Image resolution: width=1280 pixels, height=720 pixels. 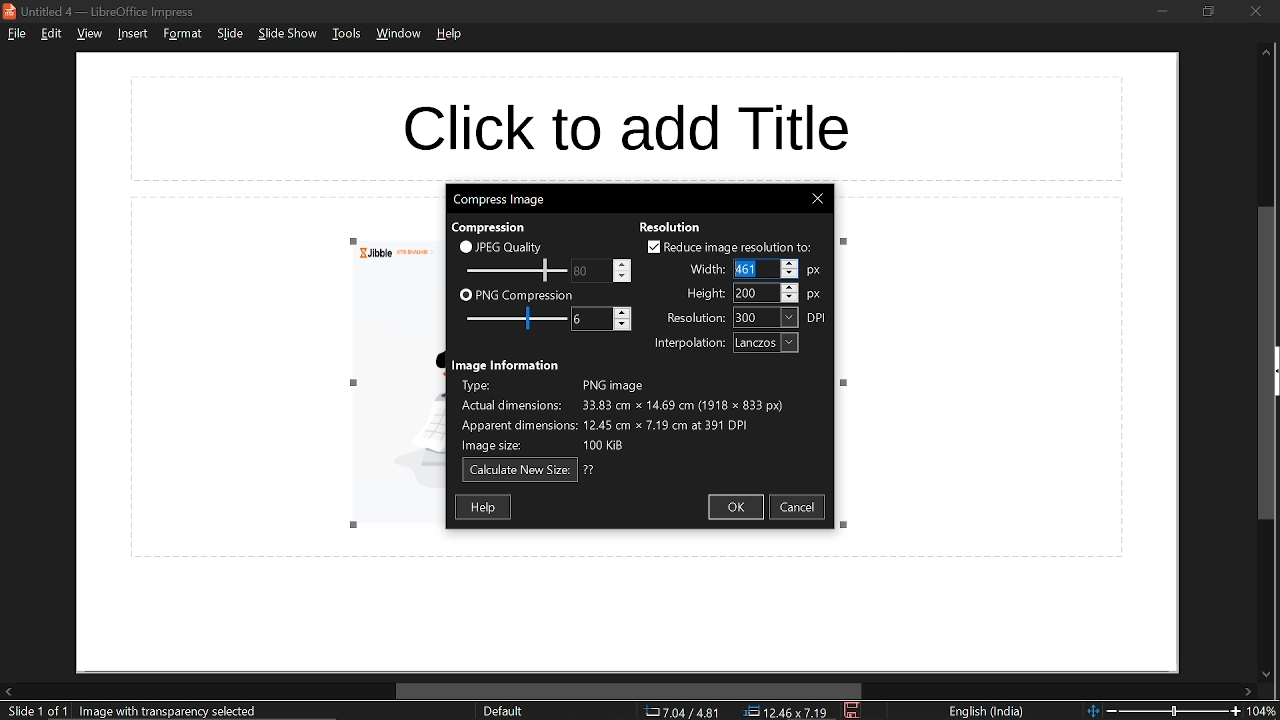 I want to click on co-ordinate, so click(x=682, y=712).